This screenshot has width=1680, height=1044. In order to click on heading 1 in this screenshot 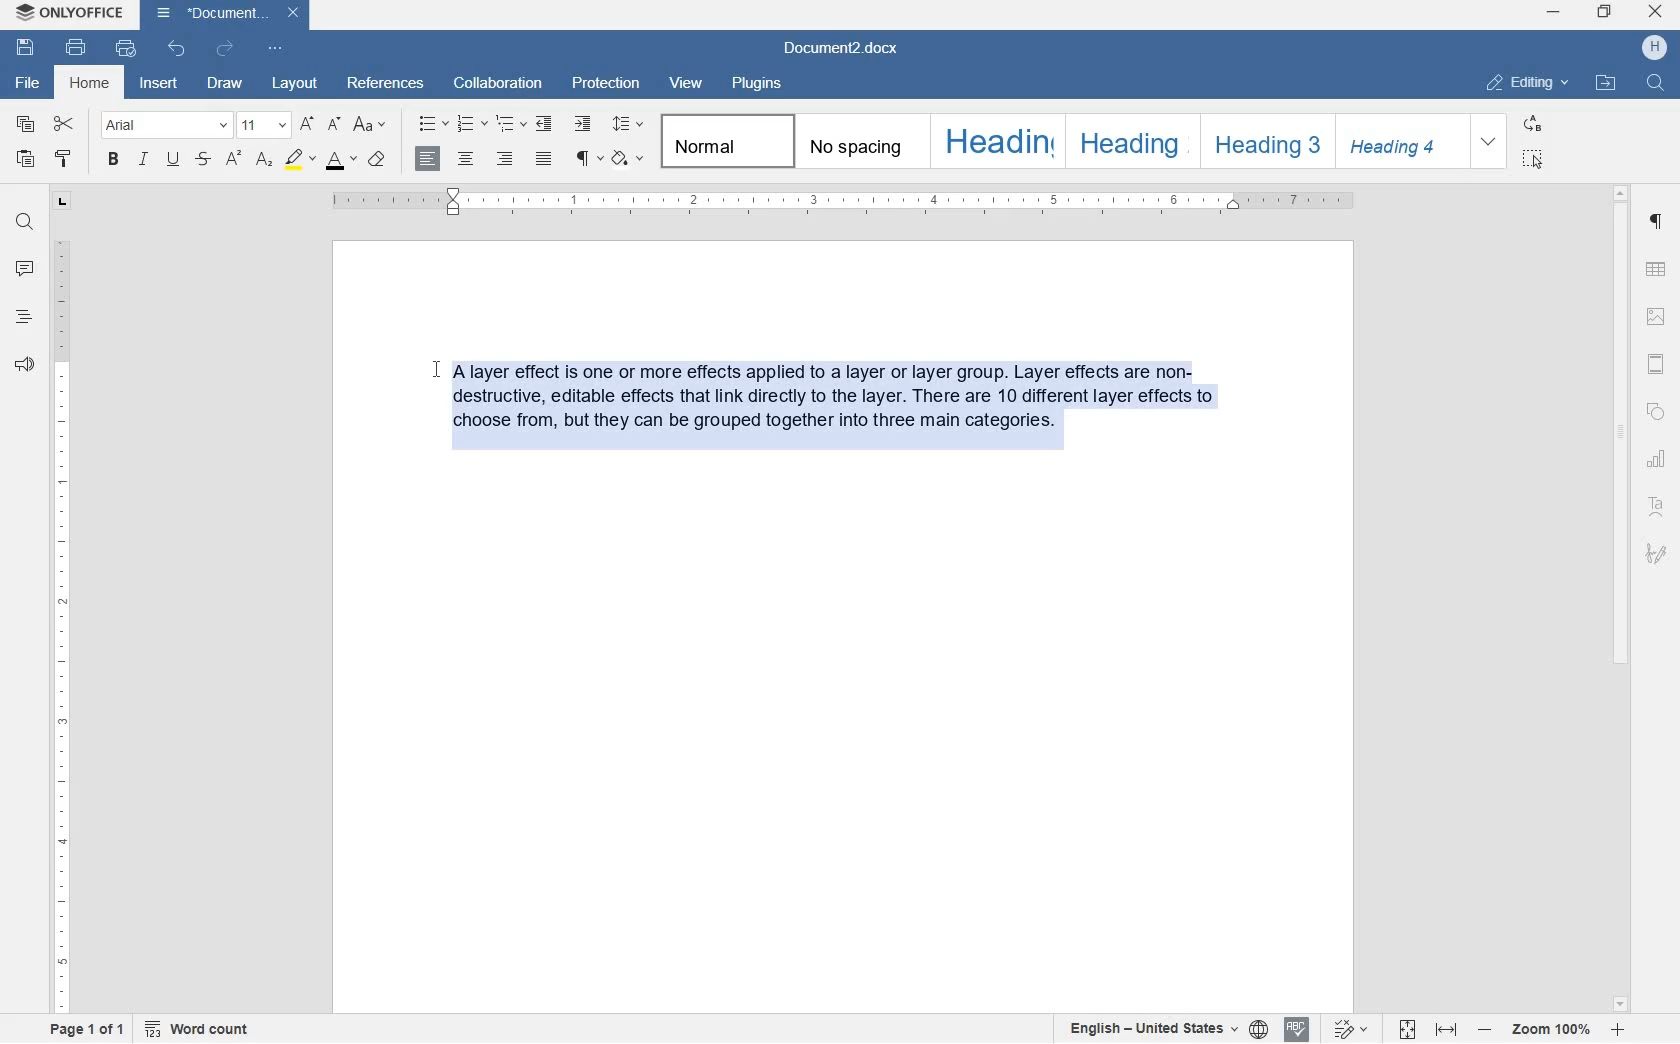, I will do `click(995, 140)`.